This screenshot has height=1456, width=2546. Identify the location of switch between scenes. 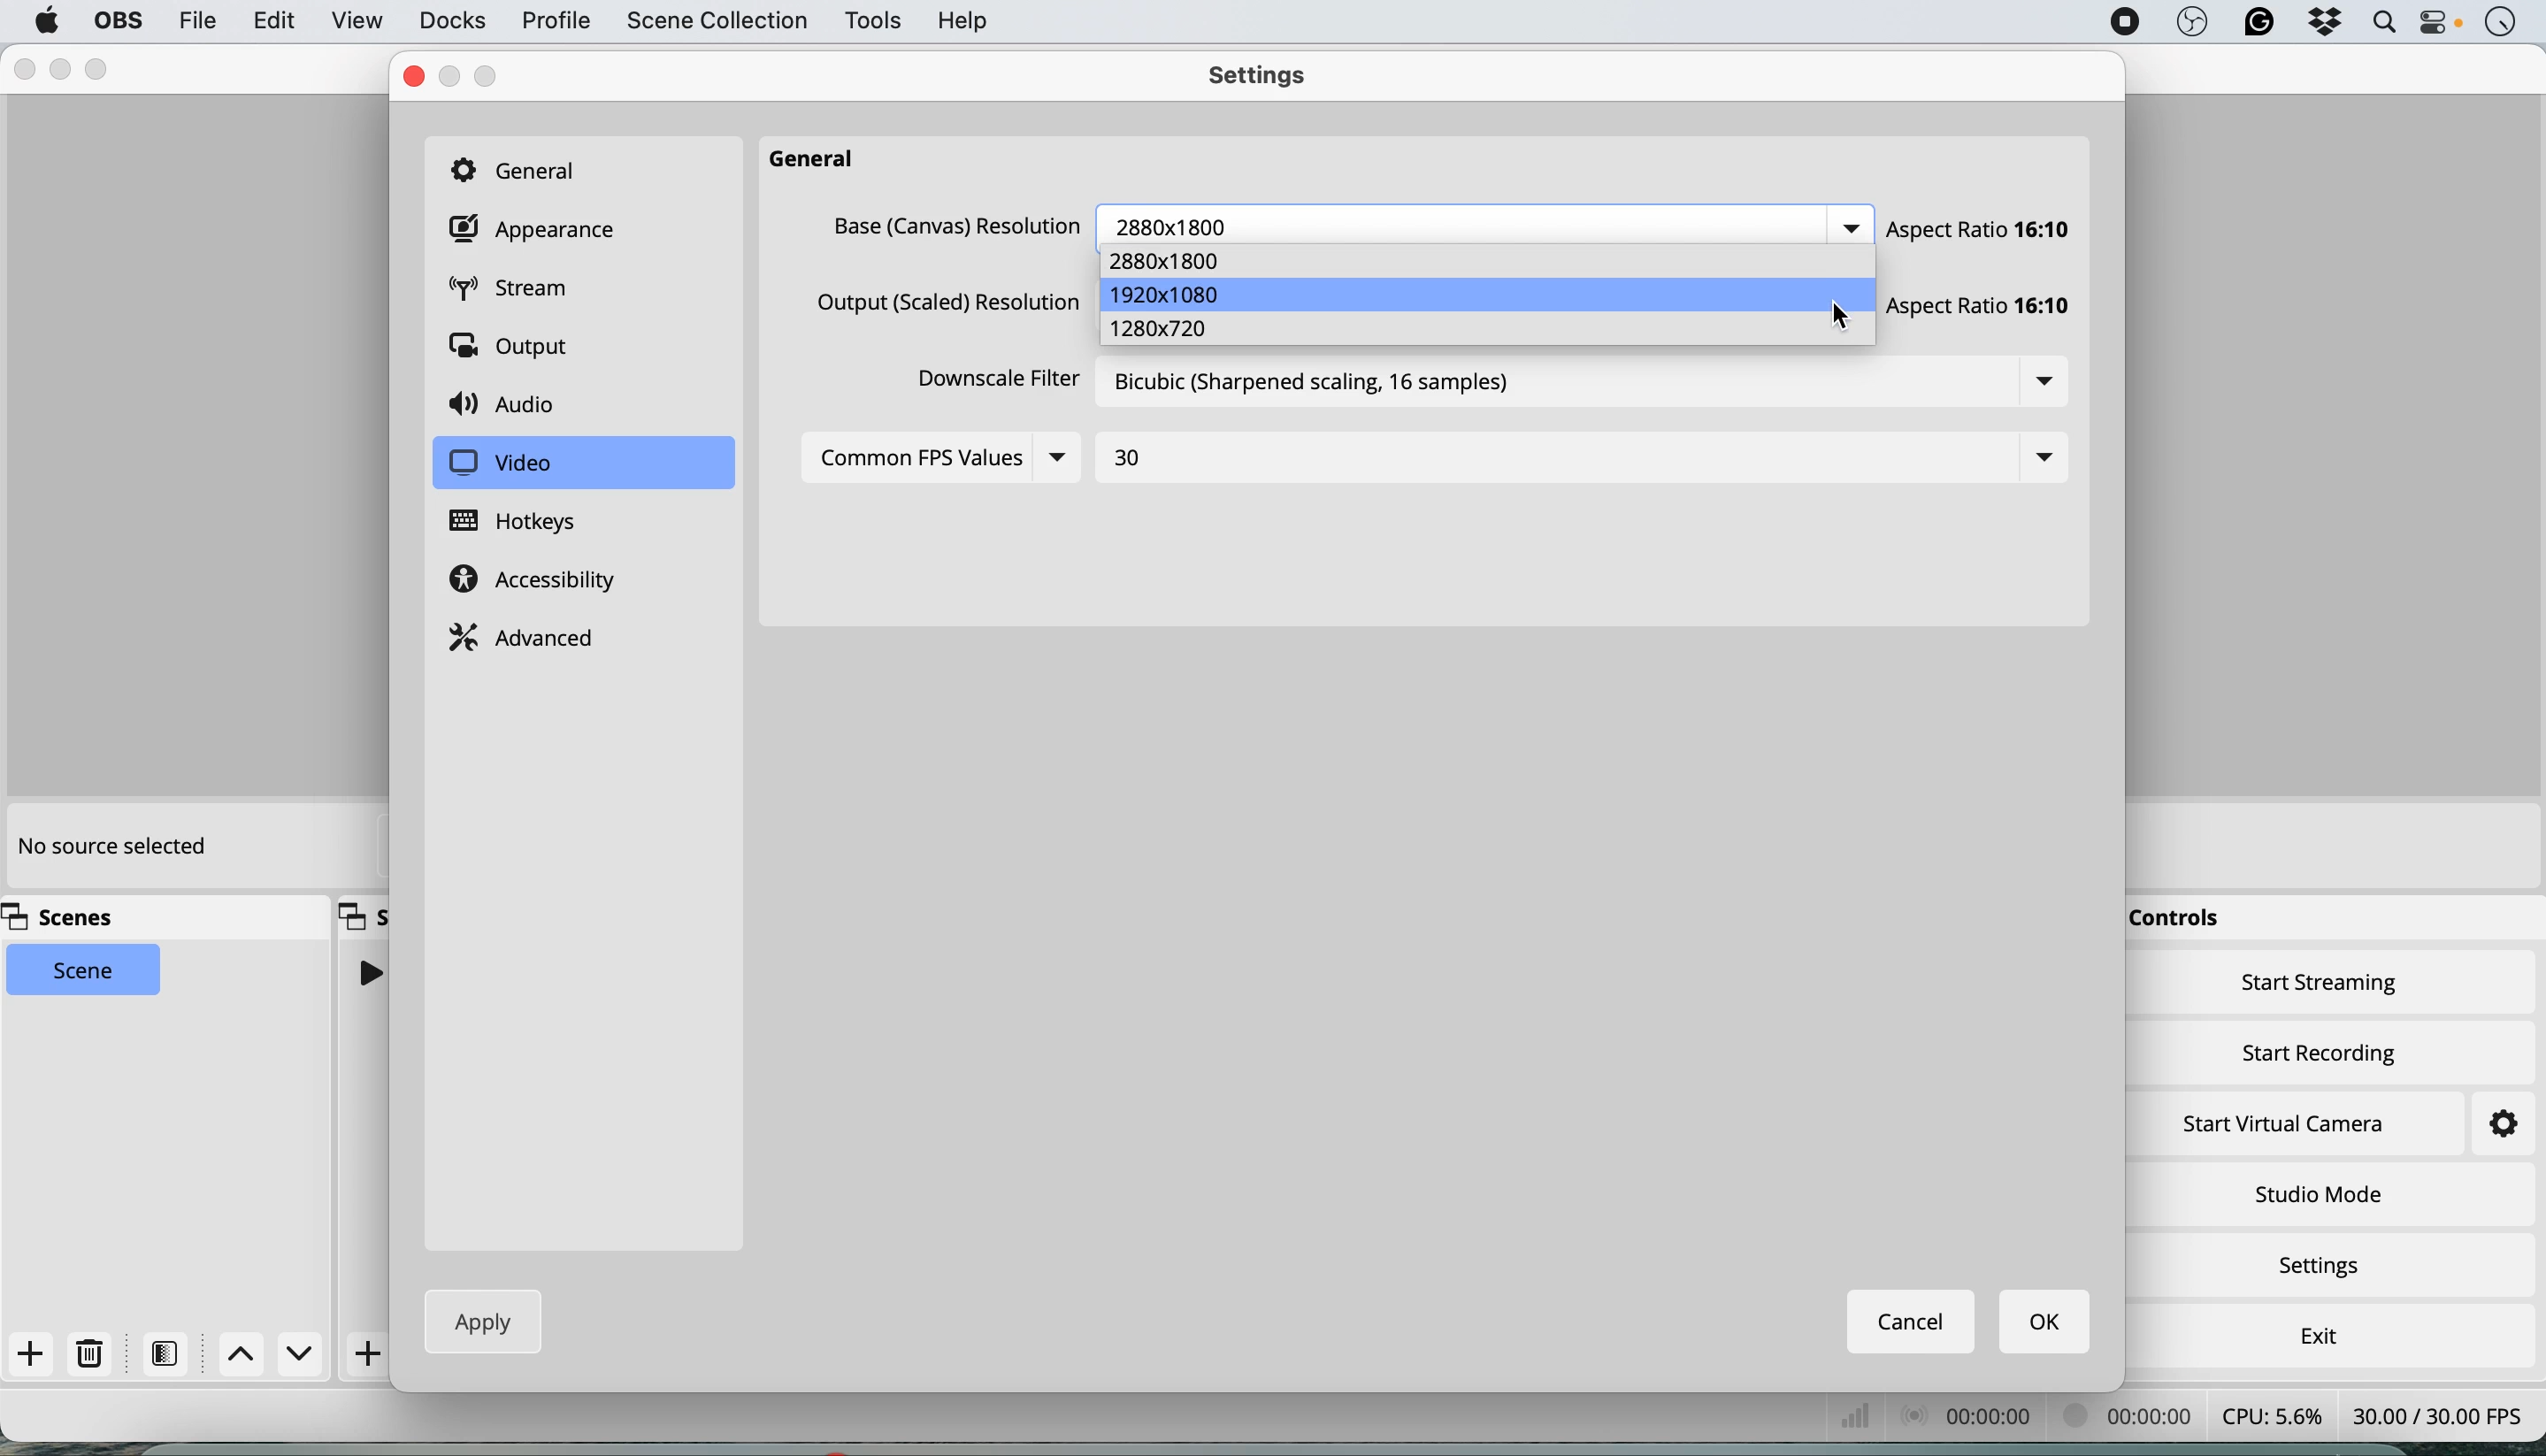
(273, 1355).